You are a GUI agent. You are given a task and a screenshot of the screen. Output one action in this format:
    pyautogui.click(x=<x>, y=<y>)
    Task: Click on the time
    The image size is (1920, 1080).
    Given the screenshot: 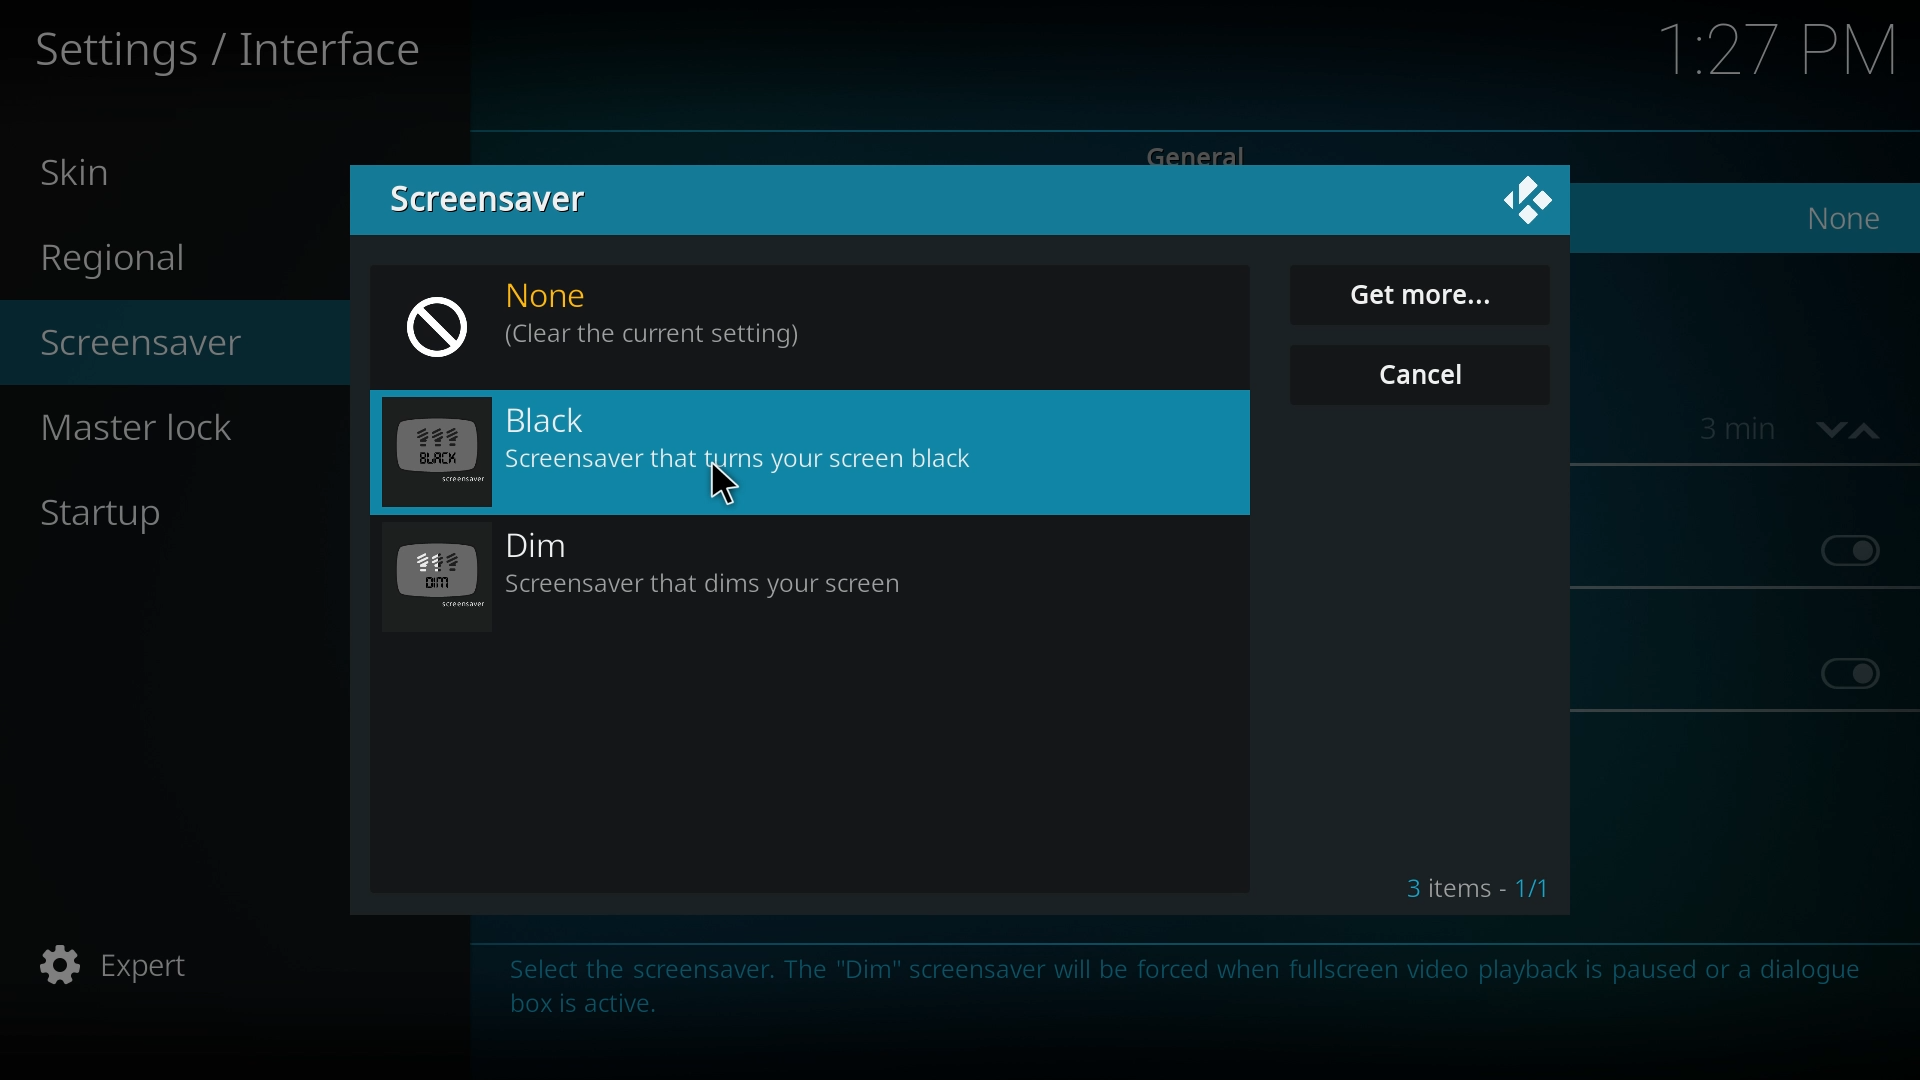 What is the action you would take?
    pyautogui.click(x=1738, y=428)
    